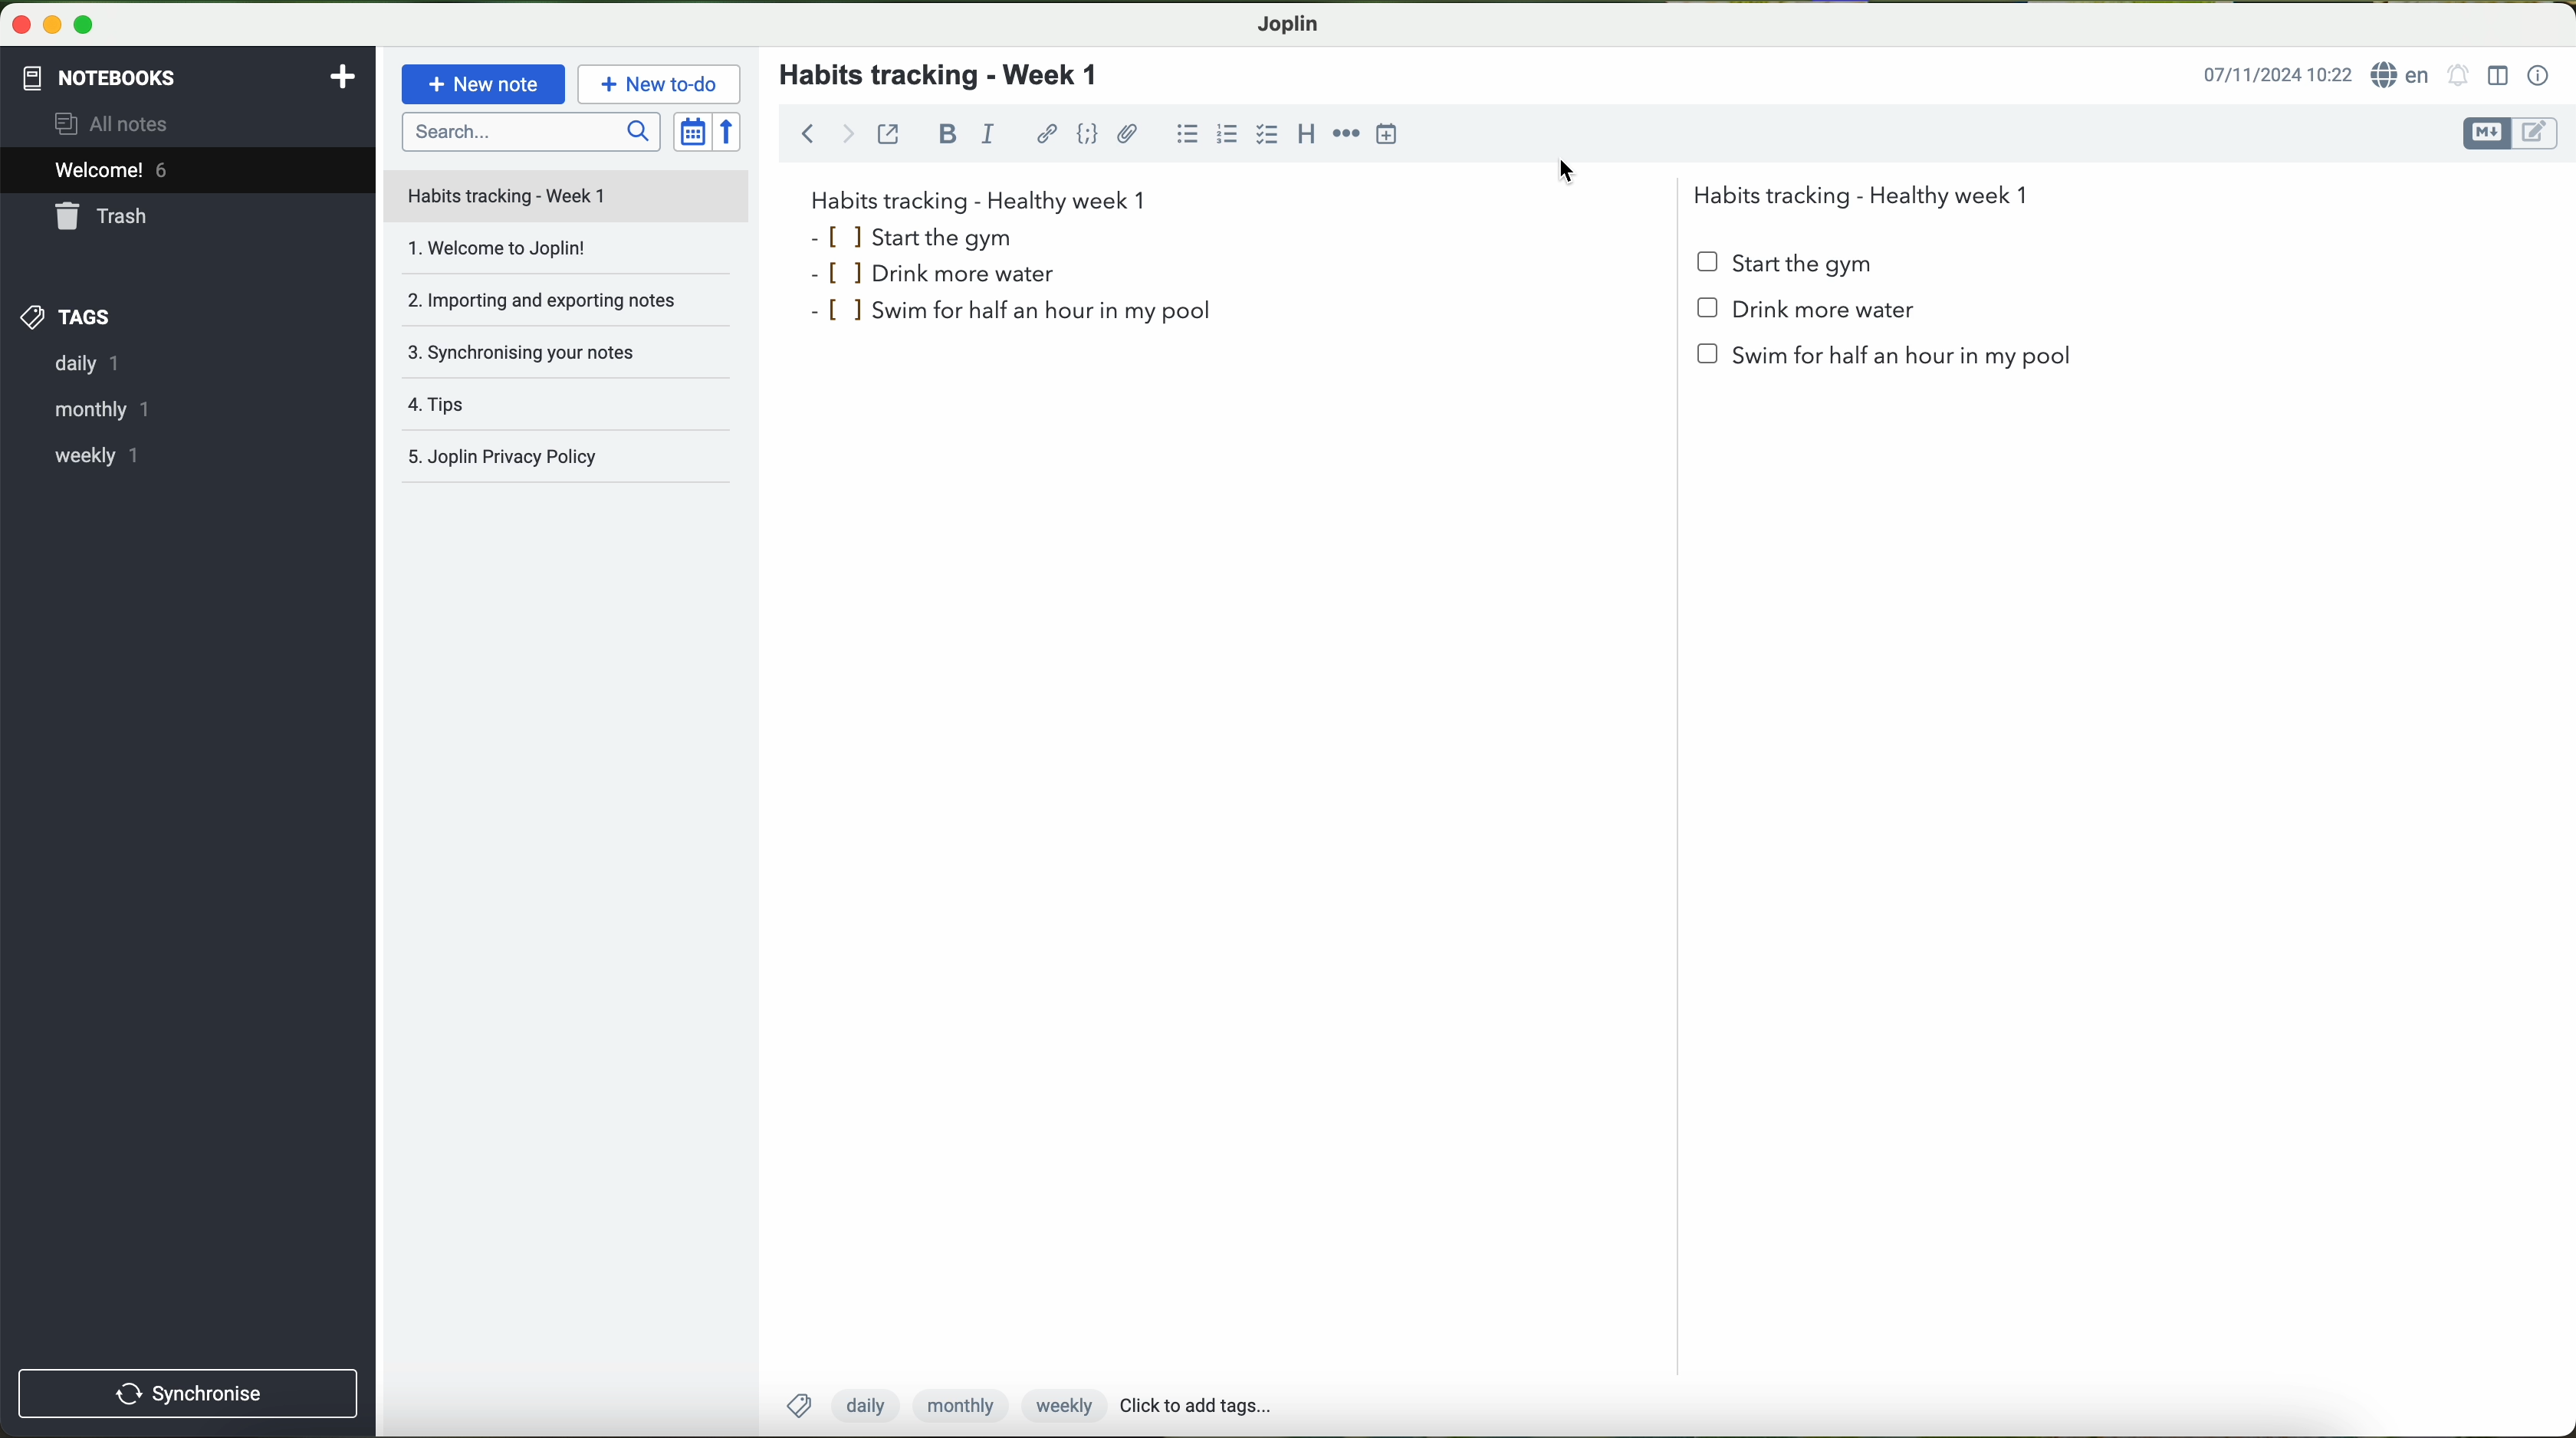 The image size is (2576, 1438). I want to click on start the gym, so click(916, 236).